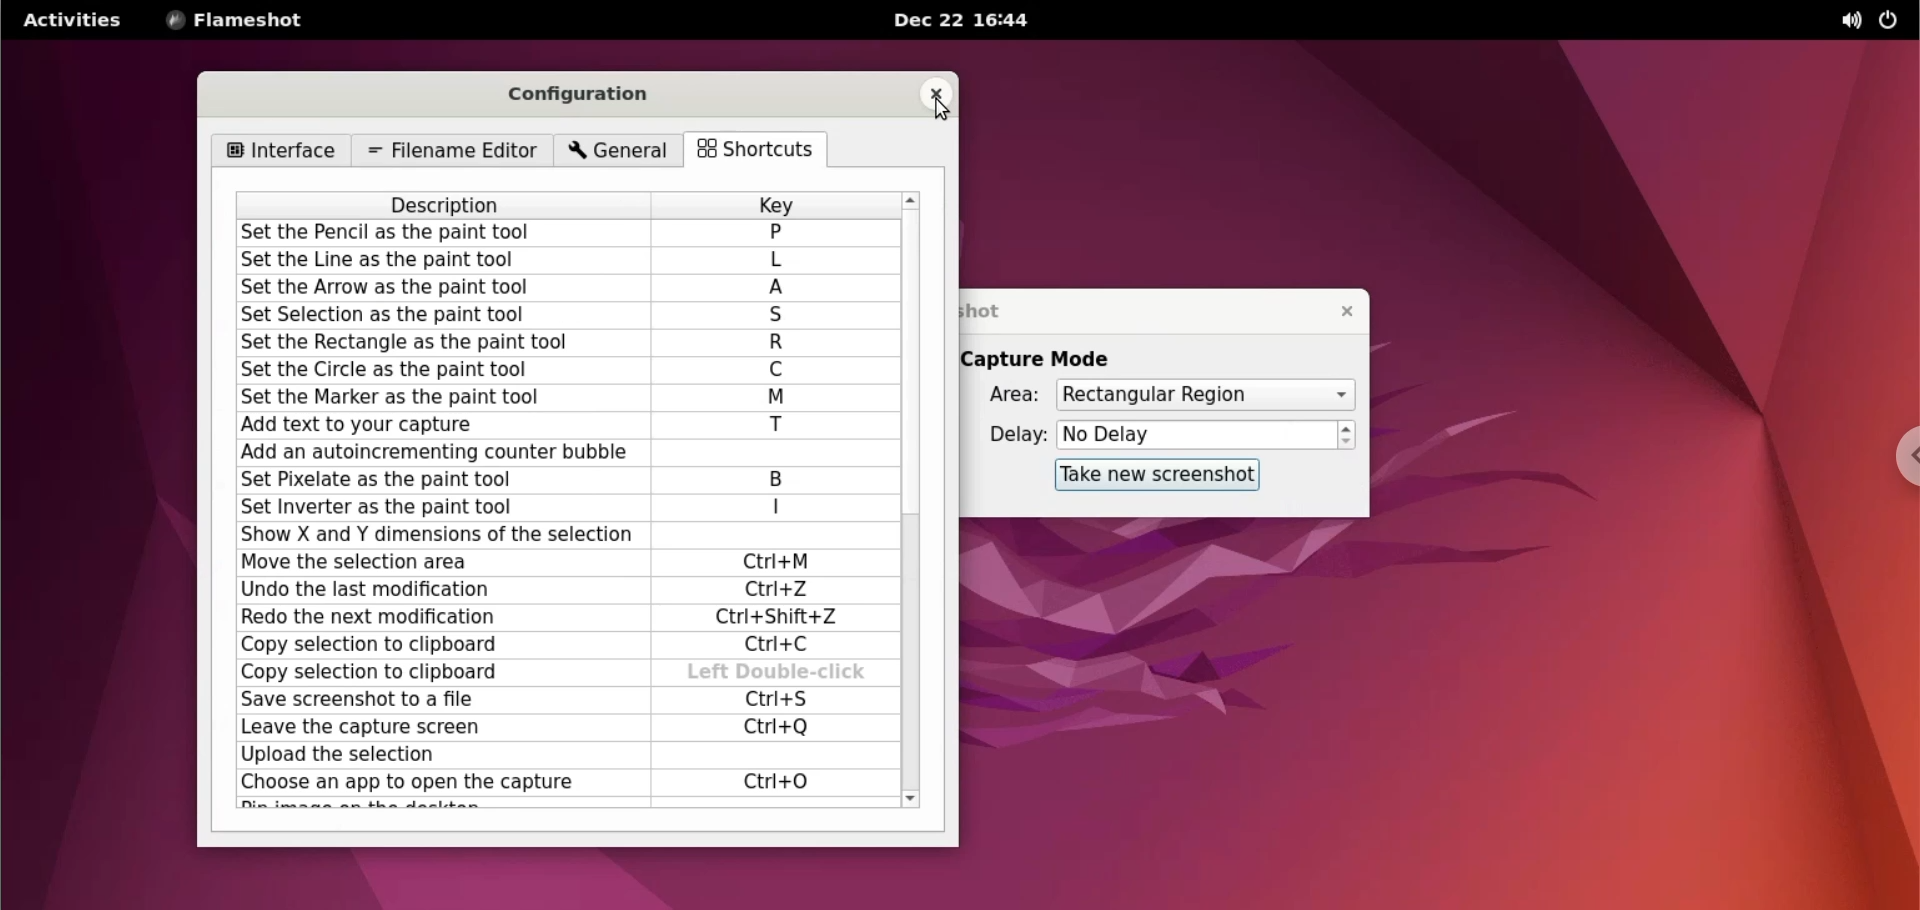  I want to click on move the selection area, so click(433, 562).